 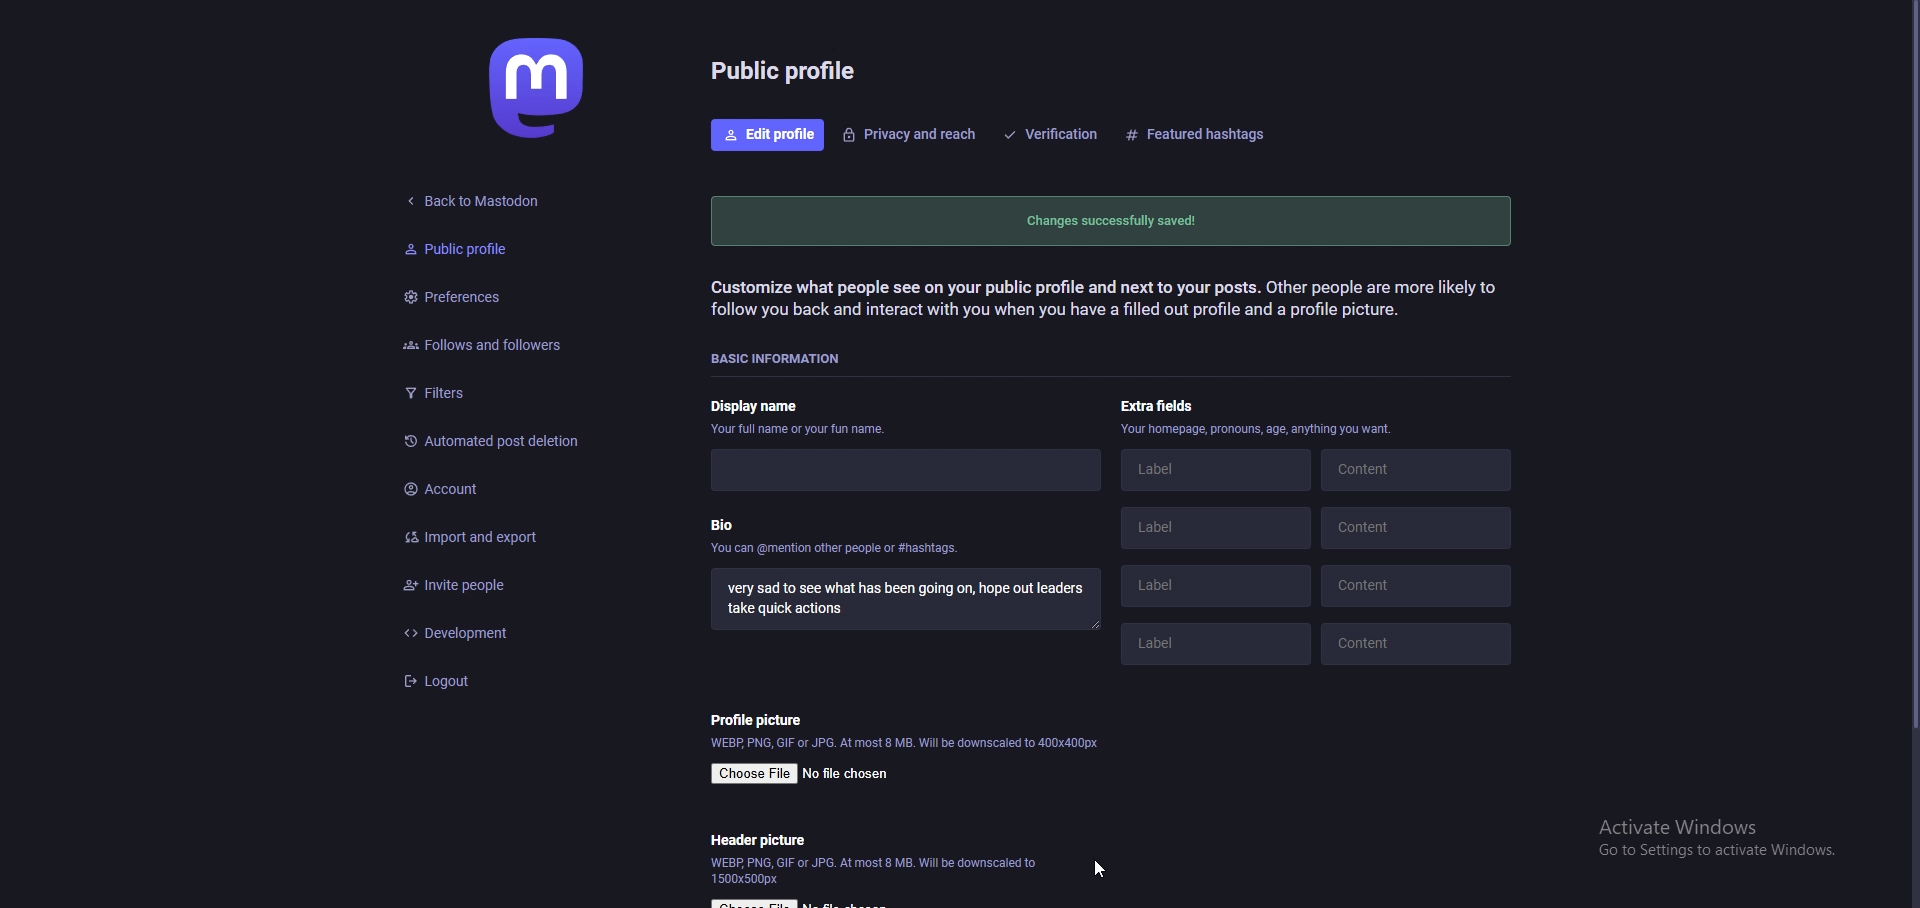 What do you see at coordinates (848, 774) in the screenshot?
I see `no file chosen` at bounding box center [848, 774].